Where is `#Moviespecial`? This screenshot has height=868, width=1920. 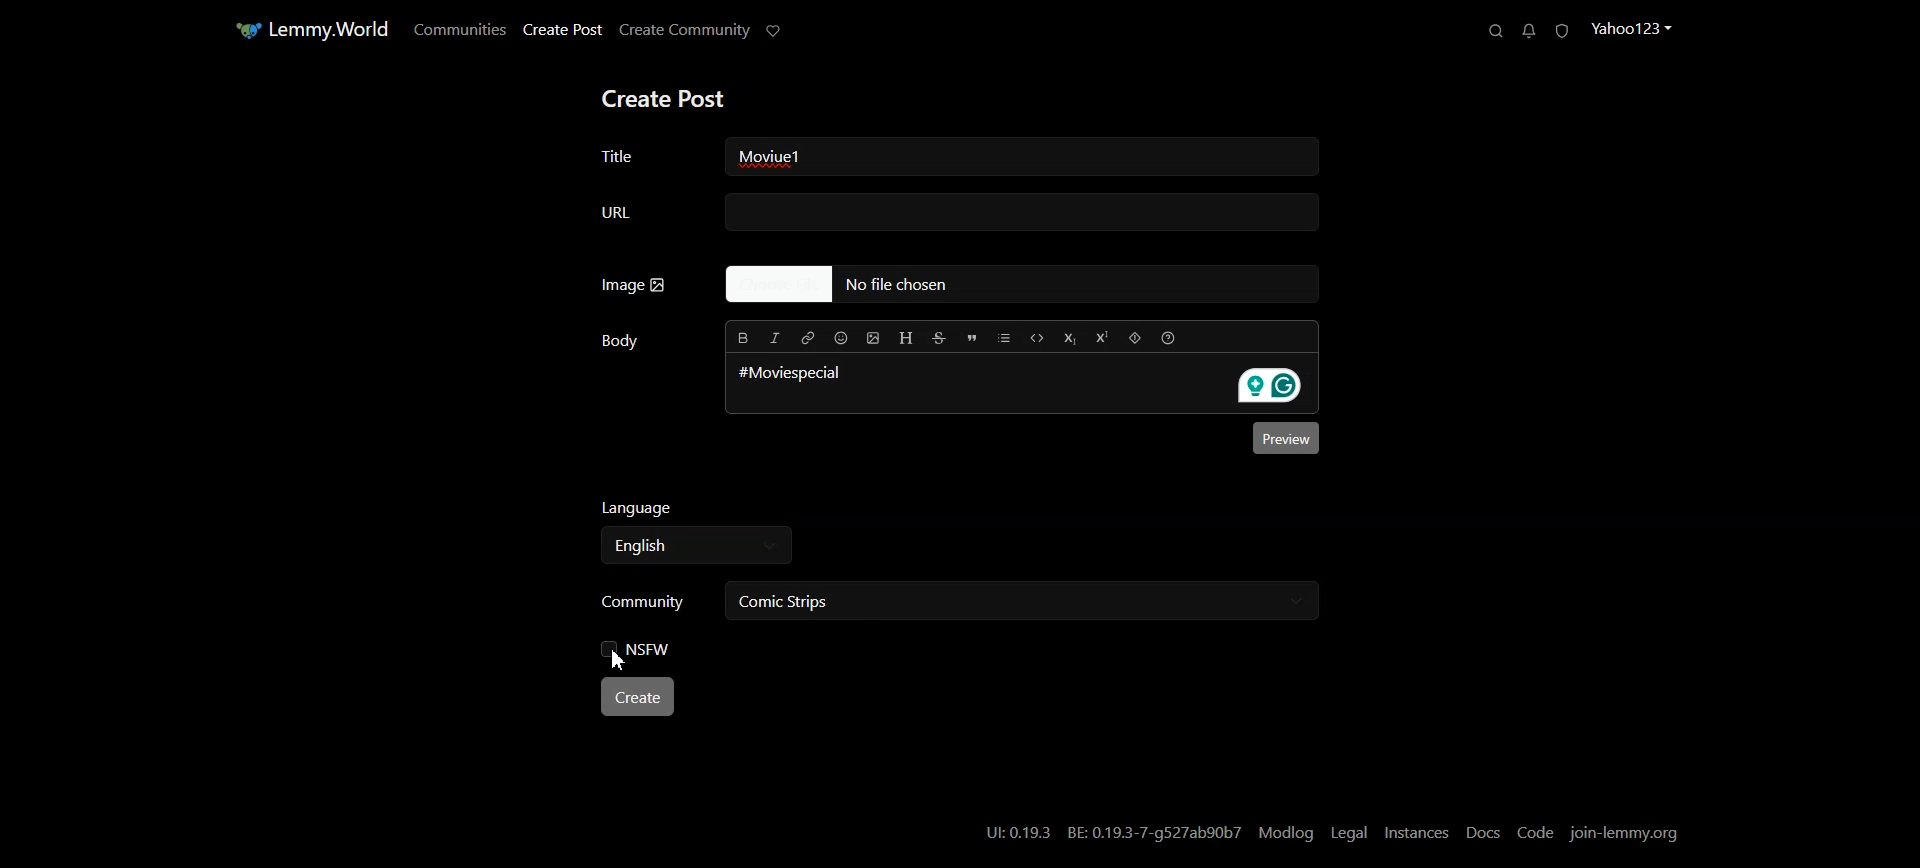
#Moviespecial is located at coordinates (789, 373).